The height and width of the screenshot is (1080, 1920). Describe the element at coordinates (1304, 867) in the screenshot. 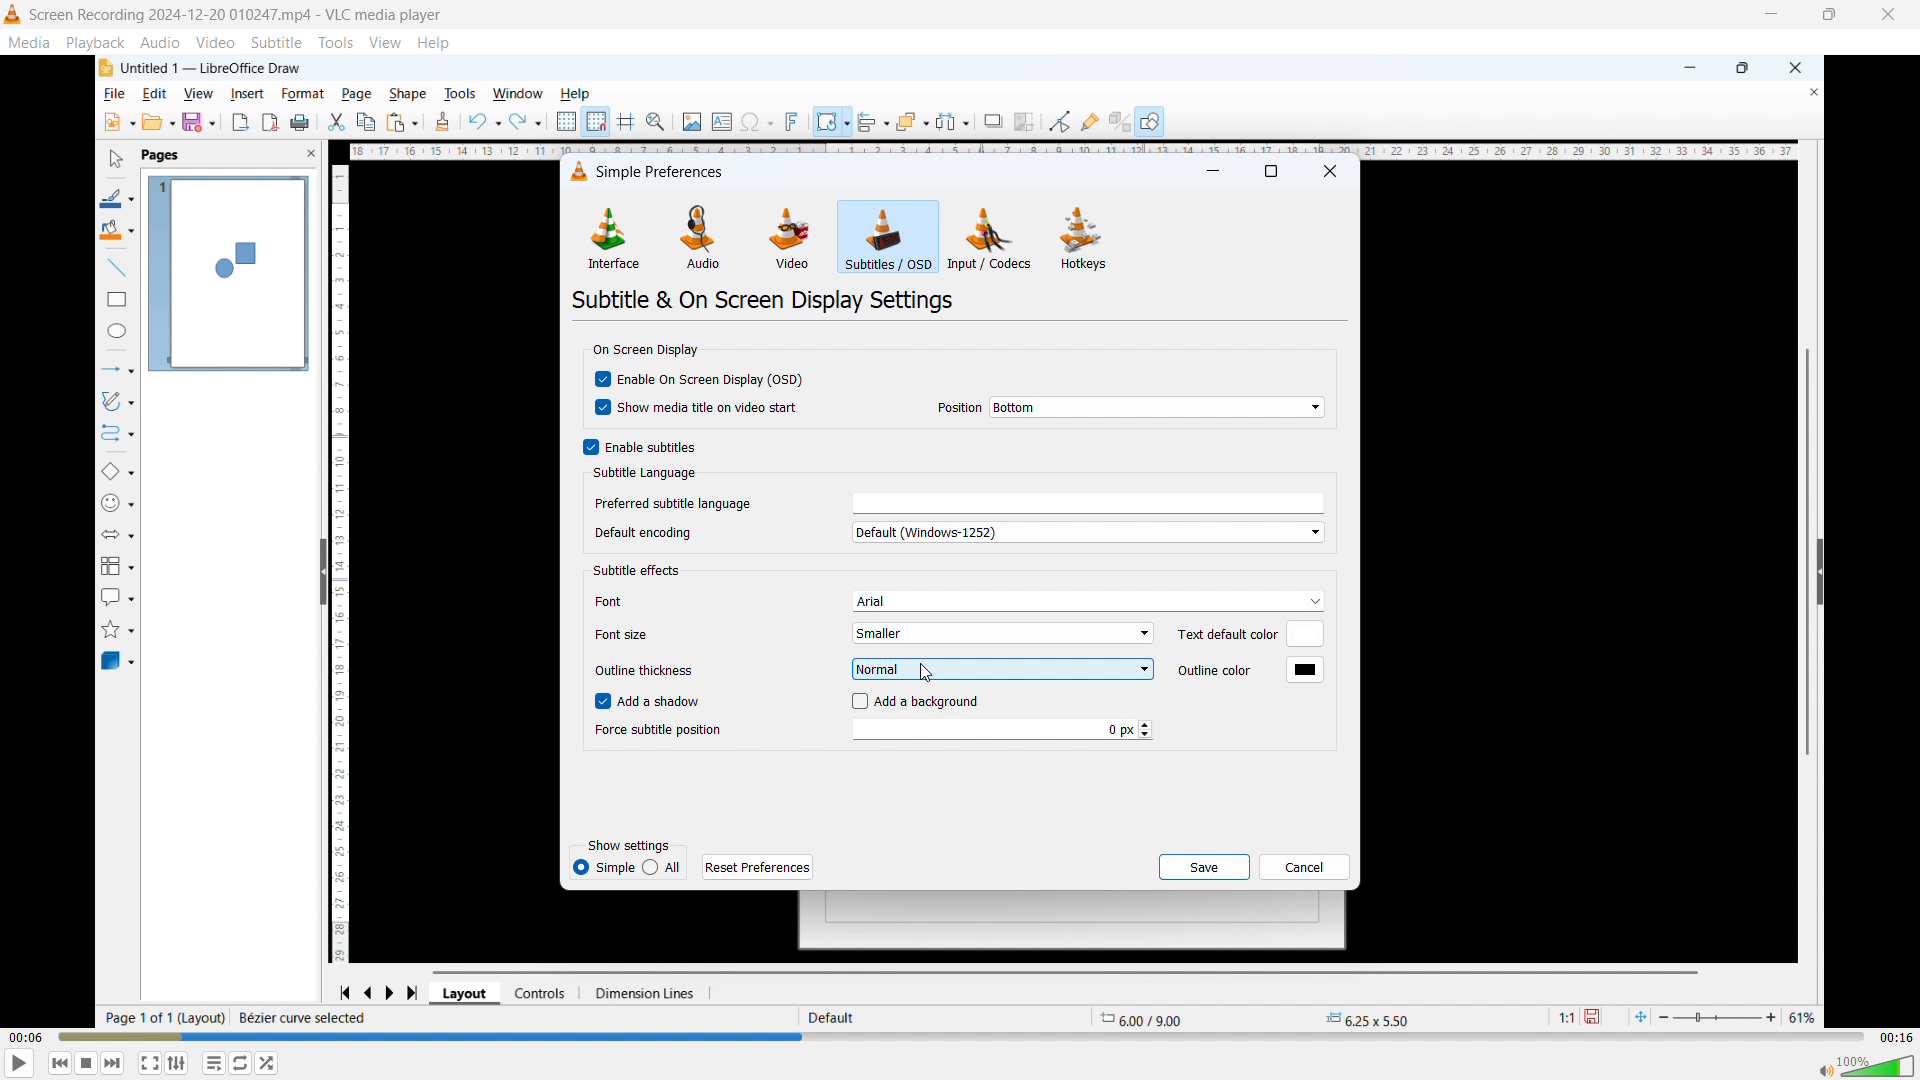

I see `cancel` at that location.